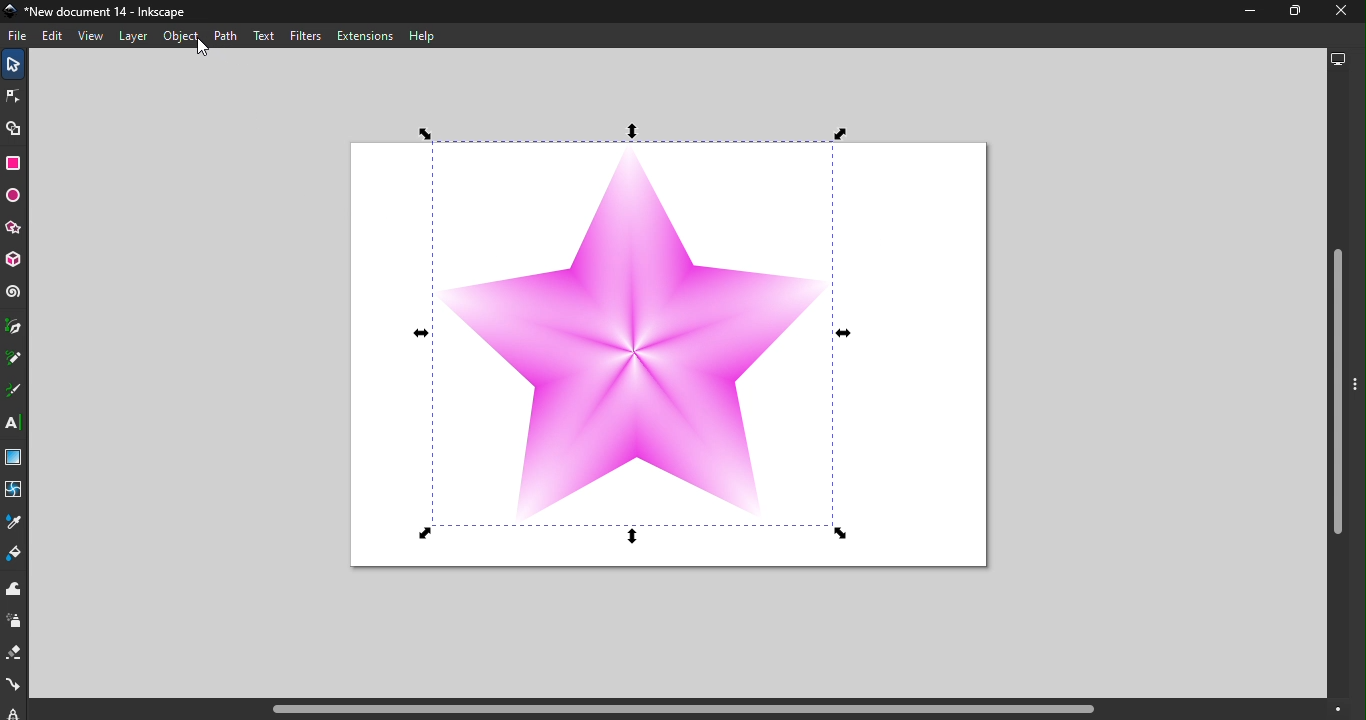  Describe the element at coordinates (421, 37) in the screenshot. I see `Help` at that location.